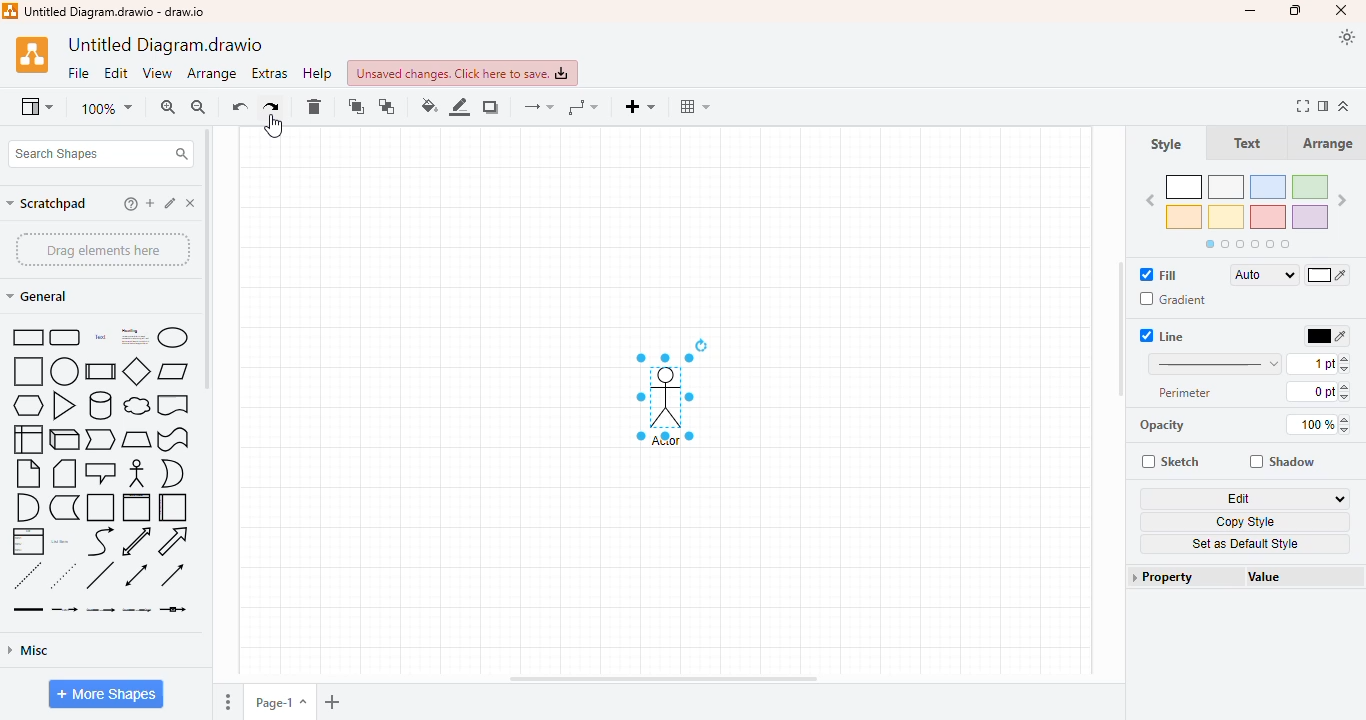  Describe the element at coordinates (173, 609) in the screenshot. I see `connector with symbol` at that location.